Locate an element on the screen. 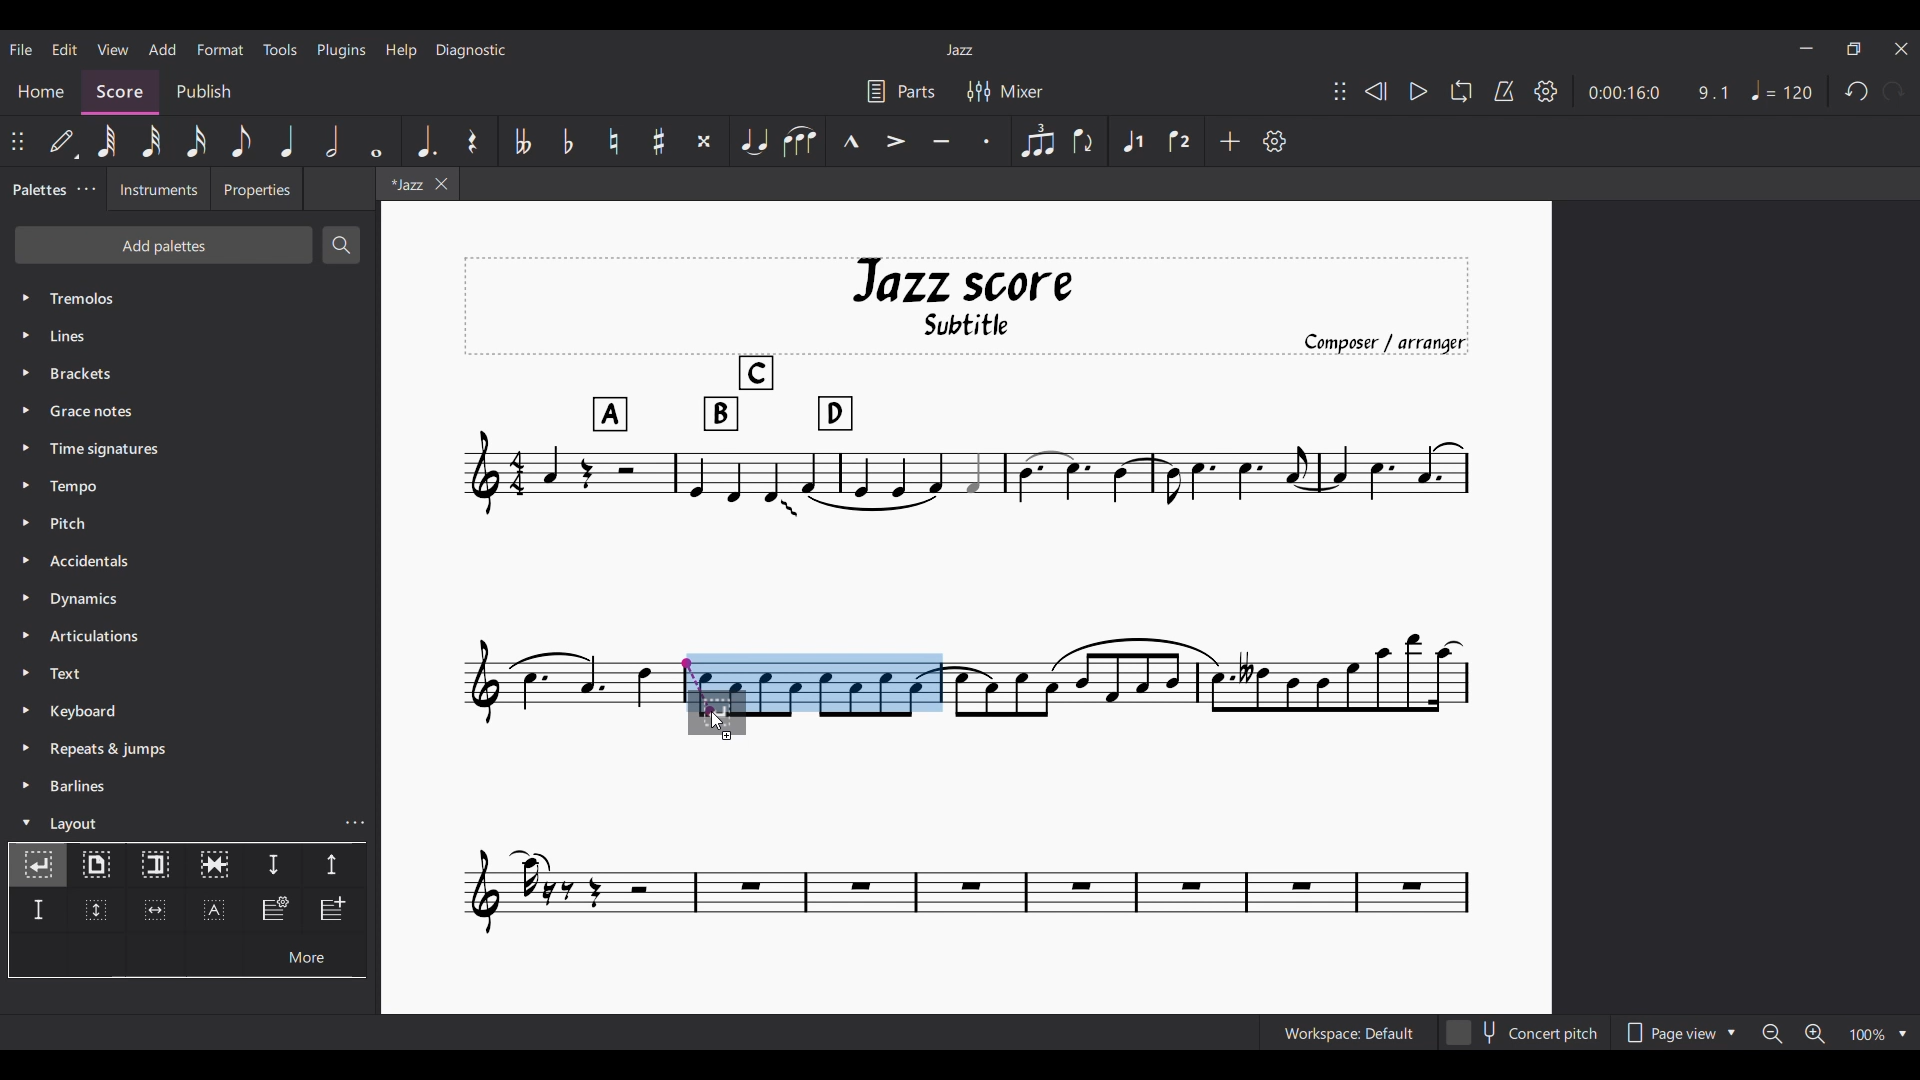 The image size is (1920, 1080). Tremolos is located at coordinates (191, 298).